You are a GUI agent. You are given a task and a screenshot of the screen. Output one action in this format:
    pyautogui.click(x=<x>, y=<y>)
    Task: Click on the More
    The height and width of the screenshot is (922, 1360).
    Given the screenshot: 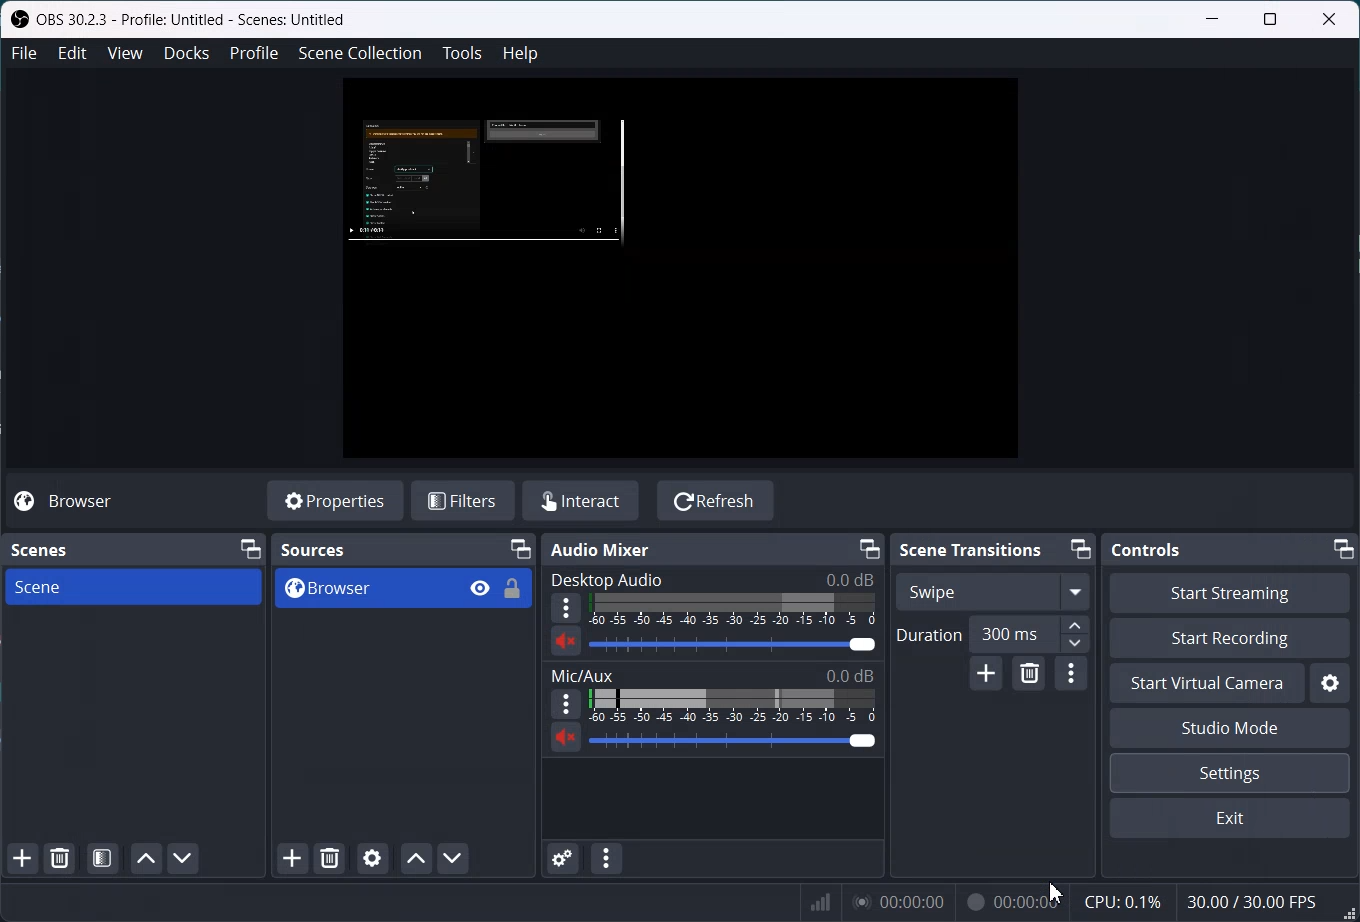 What is the action you would take?
    pyautogui.click(x=566, y=608)
    